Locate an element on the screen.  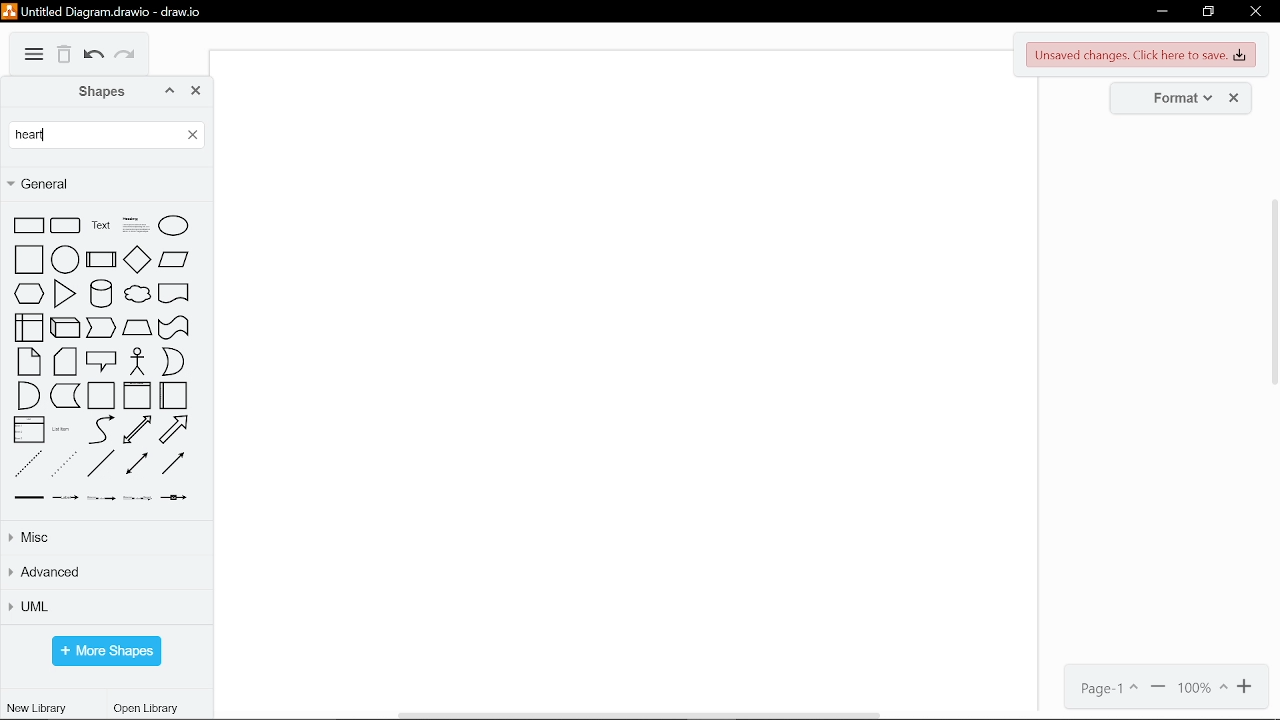
vertical scrollbar is located at coordinates (1272, 291).